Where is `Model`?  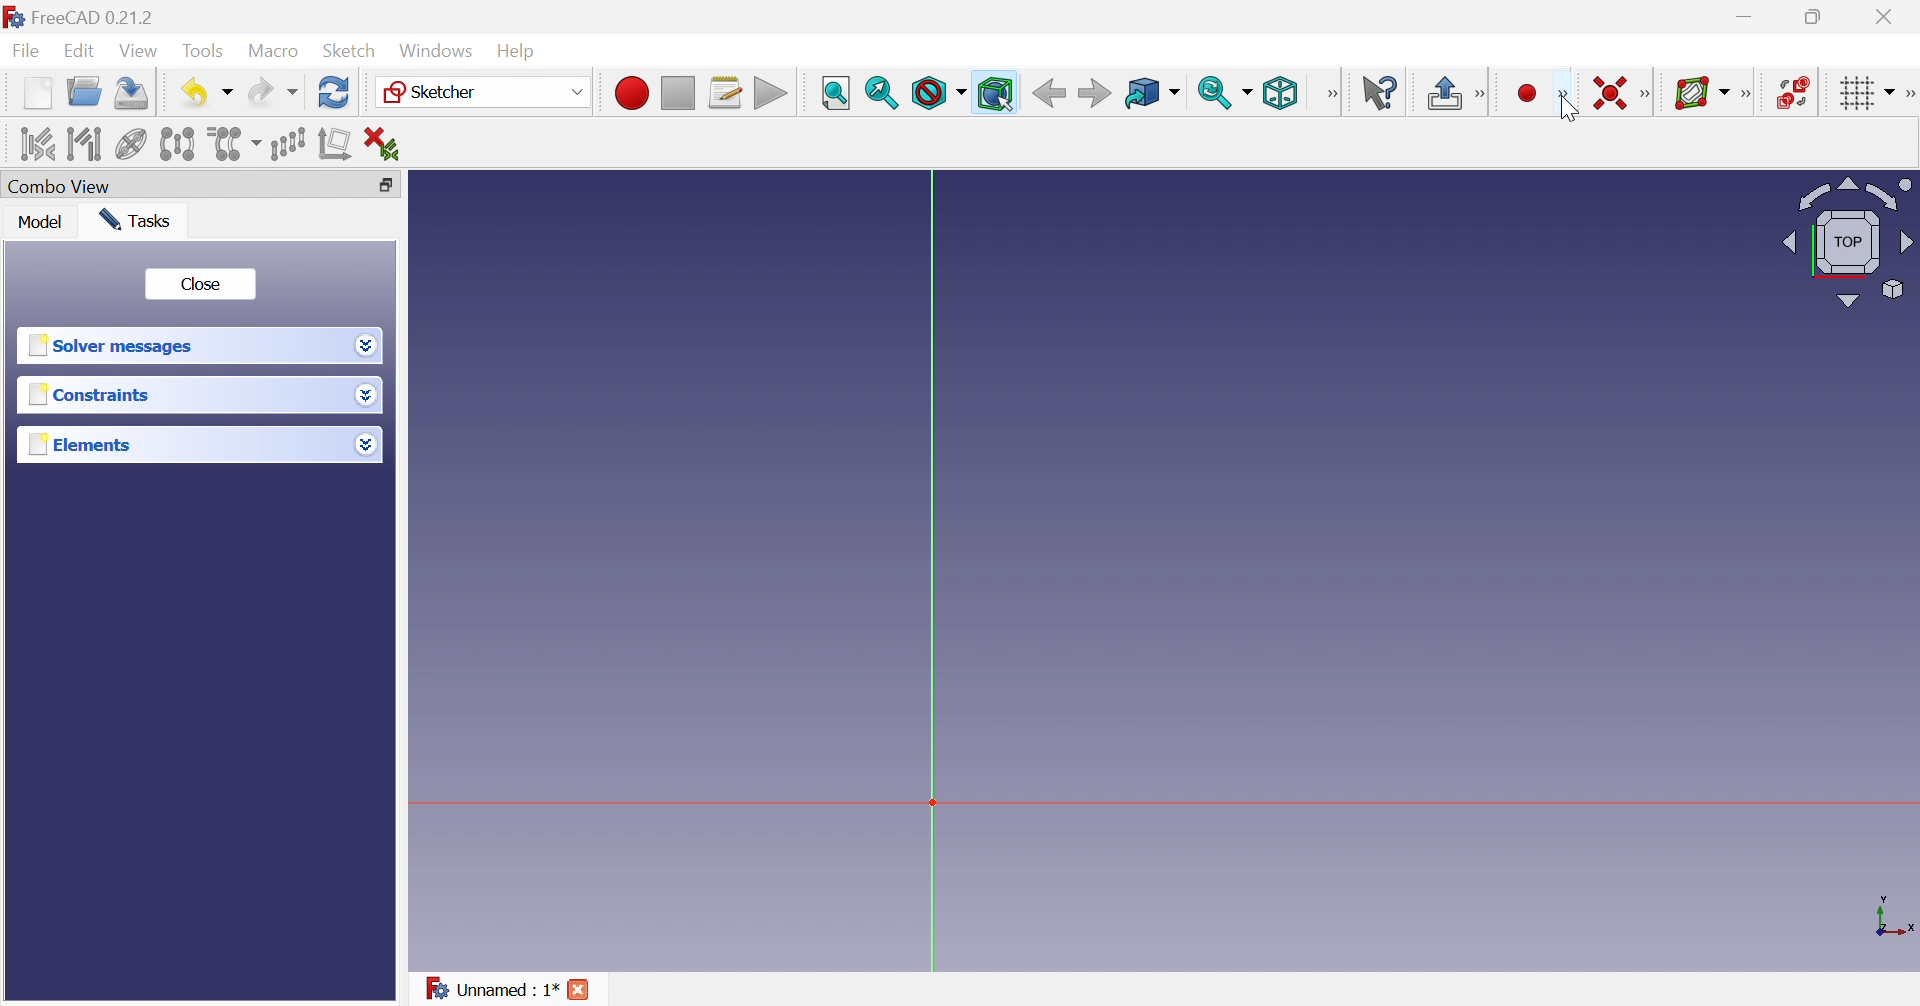 Model is located at coordinates (40, 222).